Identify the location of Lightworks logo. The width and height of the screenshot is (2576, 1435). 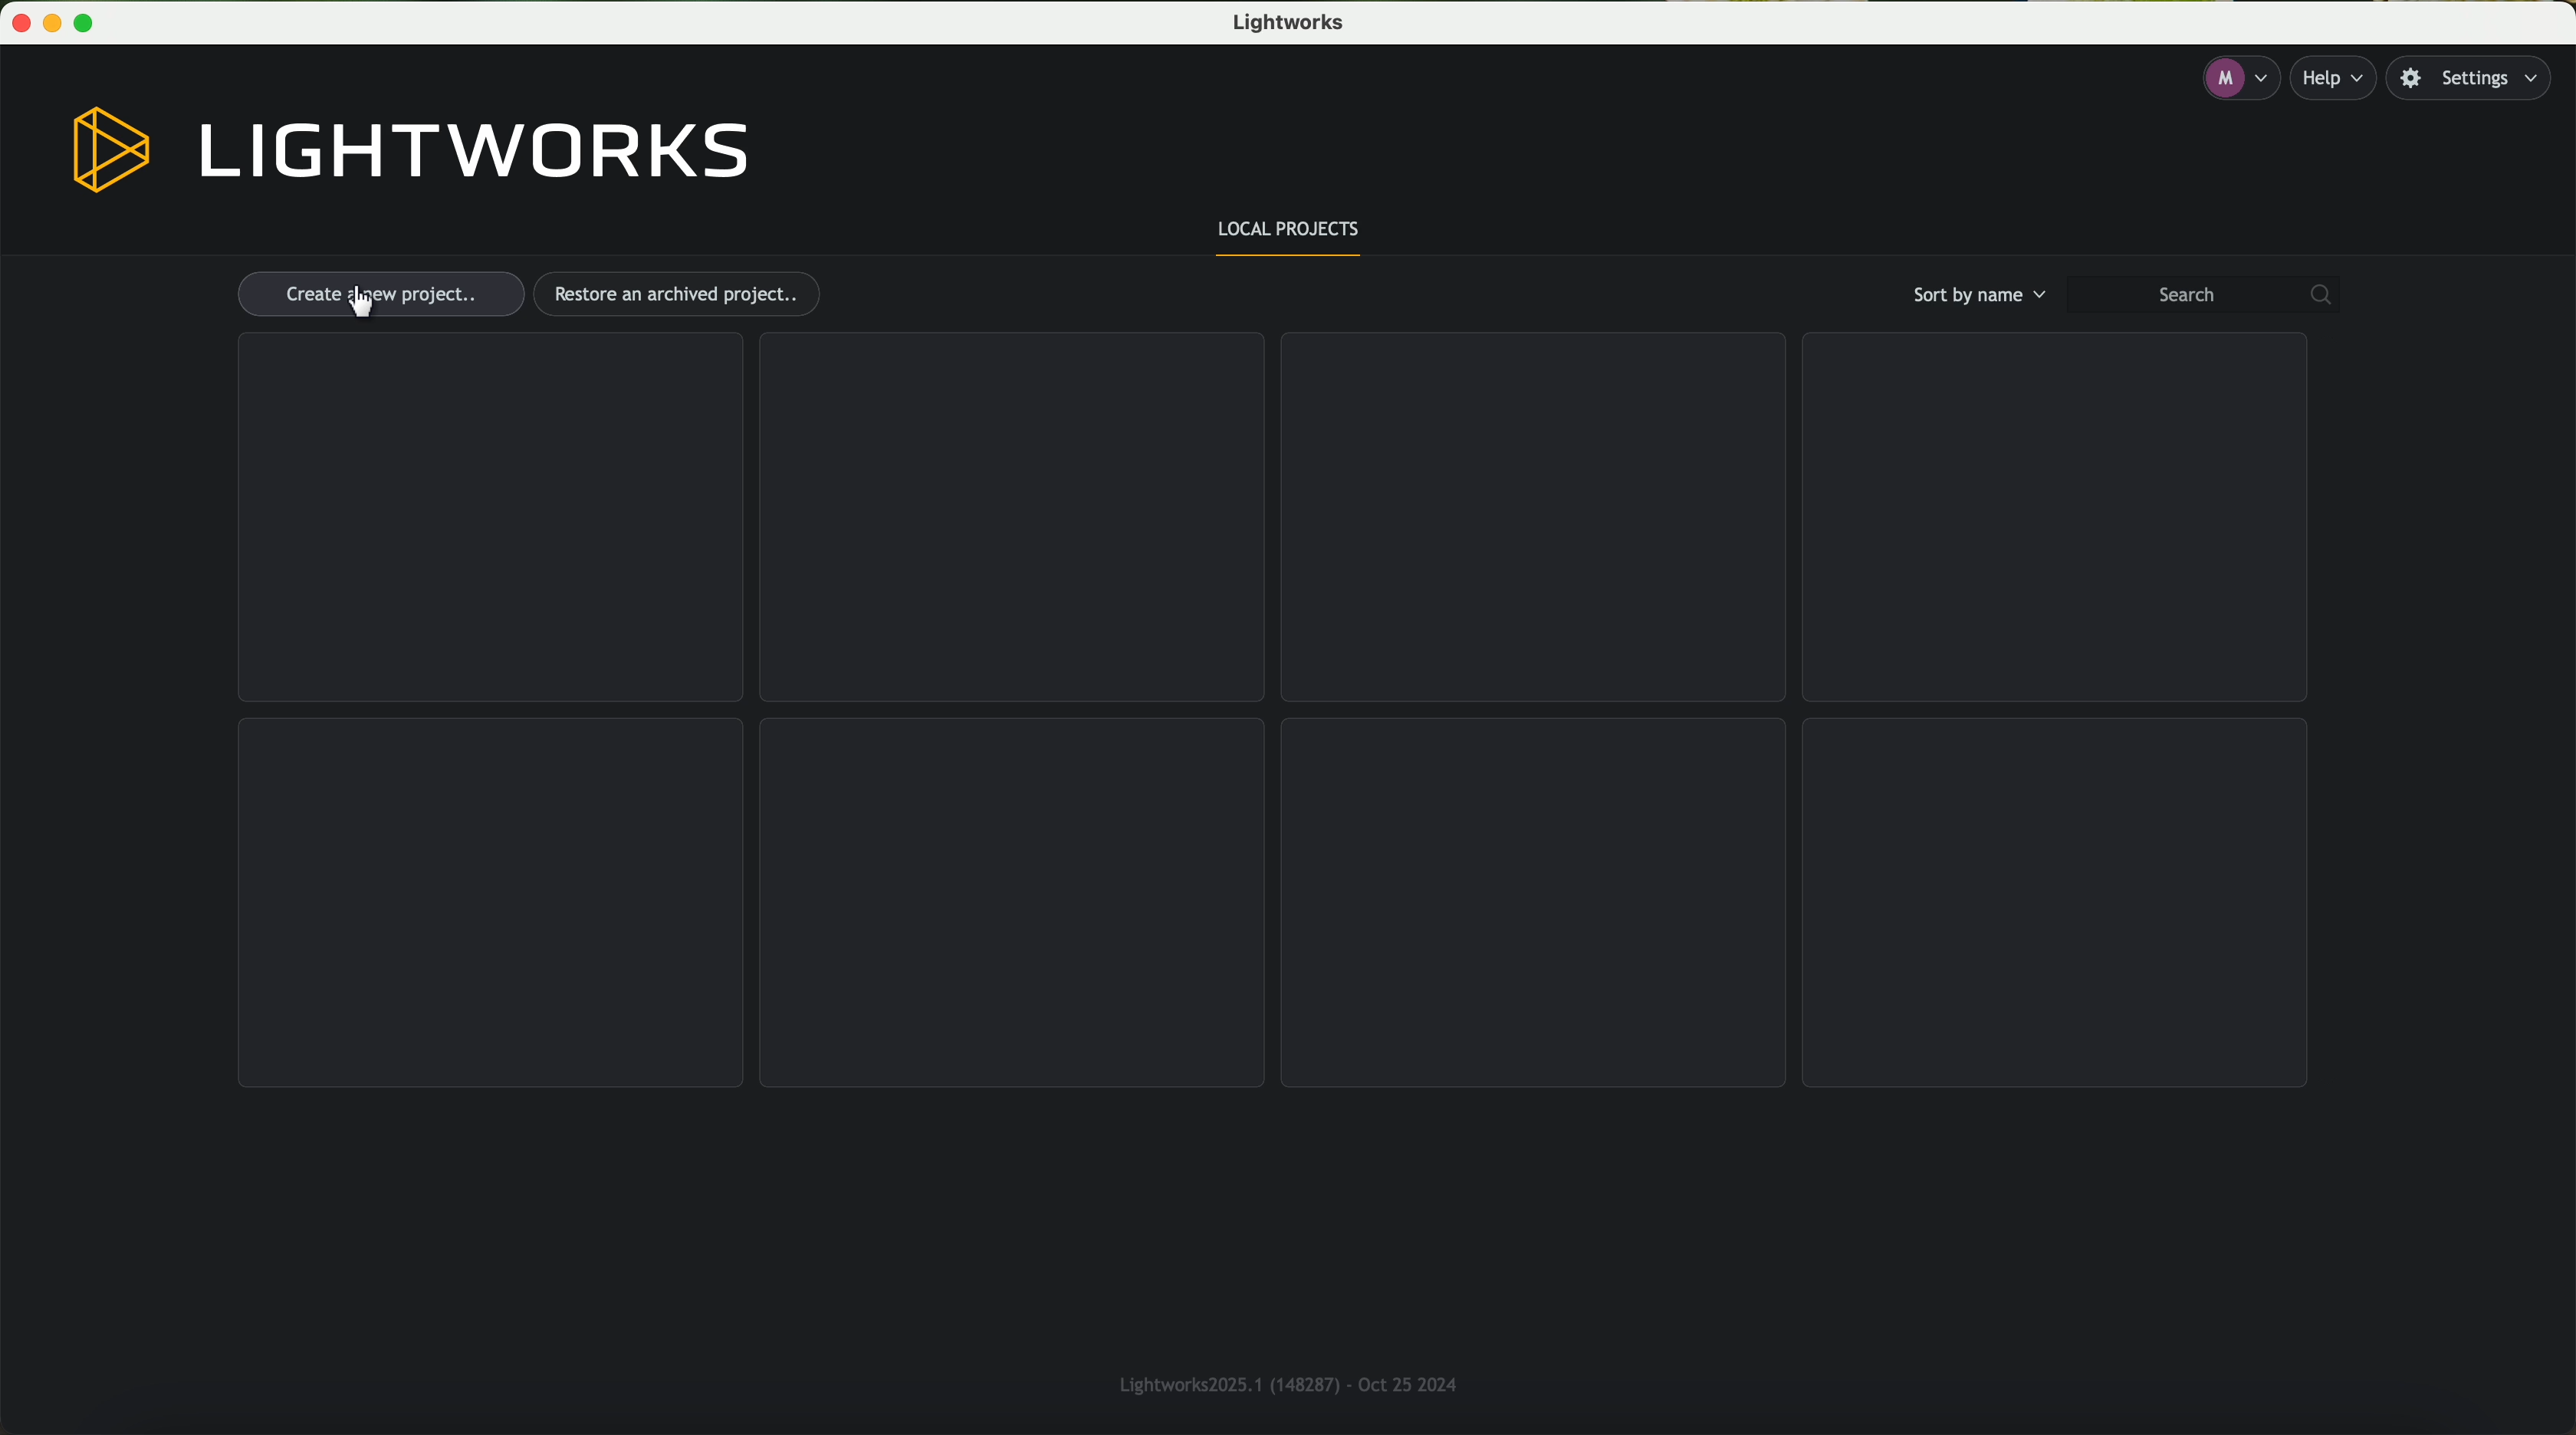
(412, 151).